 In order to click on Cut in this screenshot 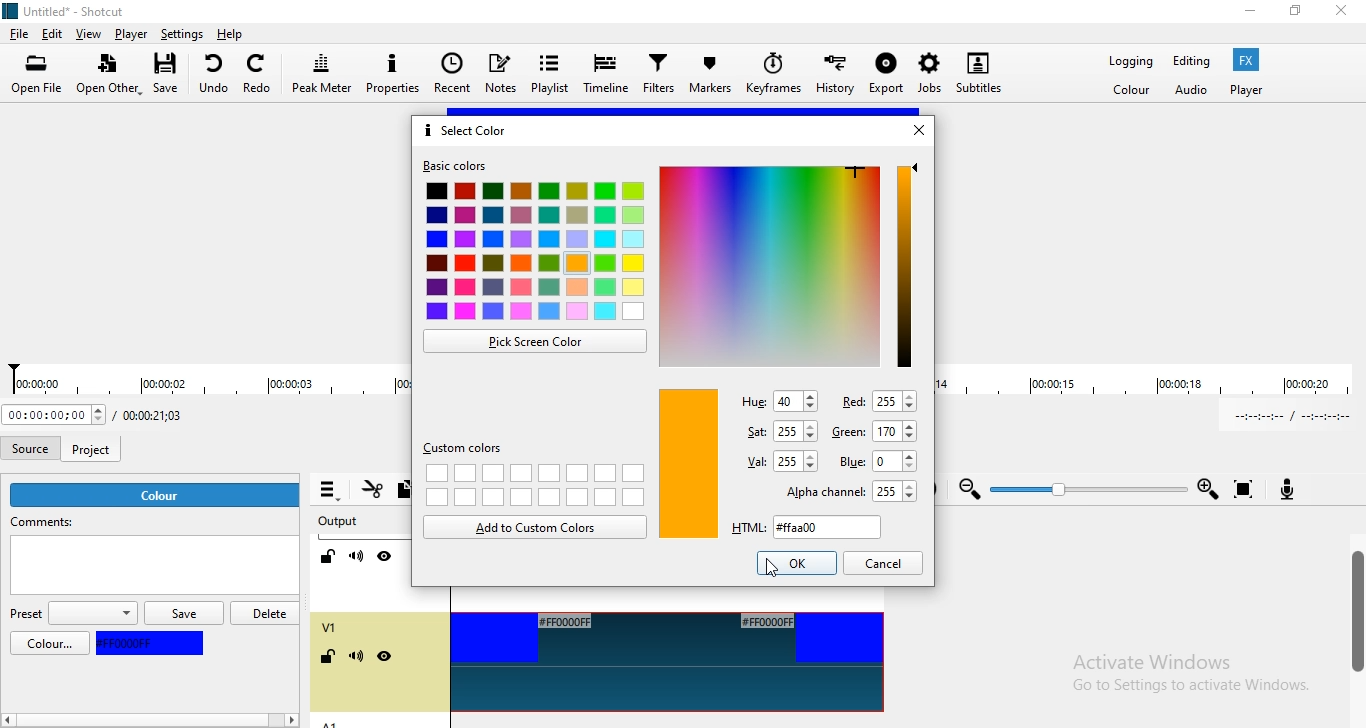, I will do `click(371, 492)`.